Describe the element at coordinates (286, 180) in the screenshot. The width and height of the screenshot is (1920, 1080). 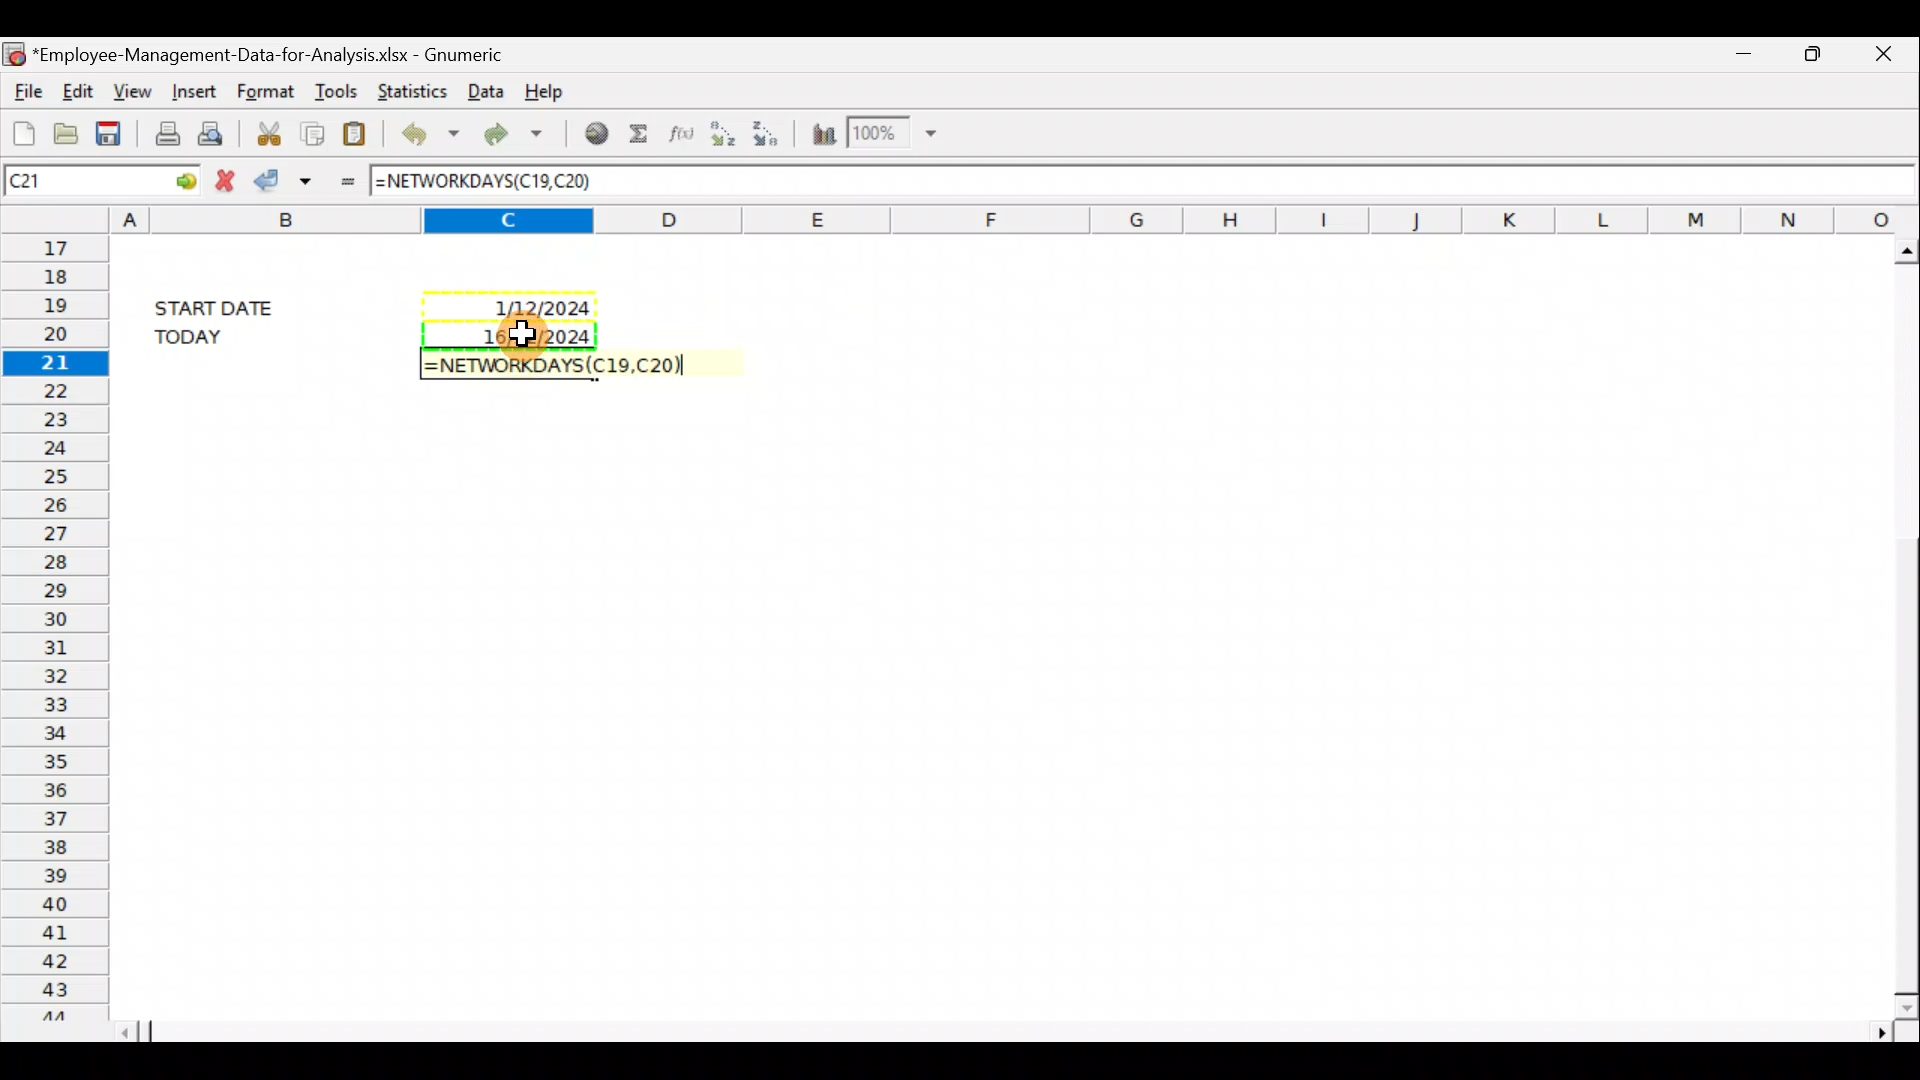
I see `Accept change` at that location.